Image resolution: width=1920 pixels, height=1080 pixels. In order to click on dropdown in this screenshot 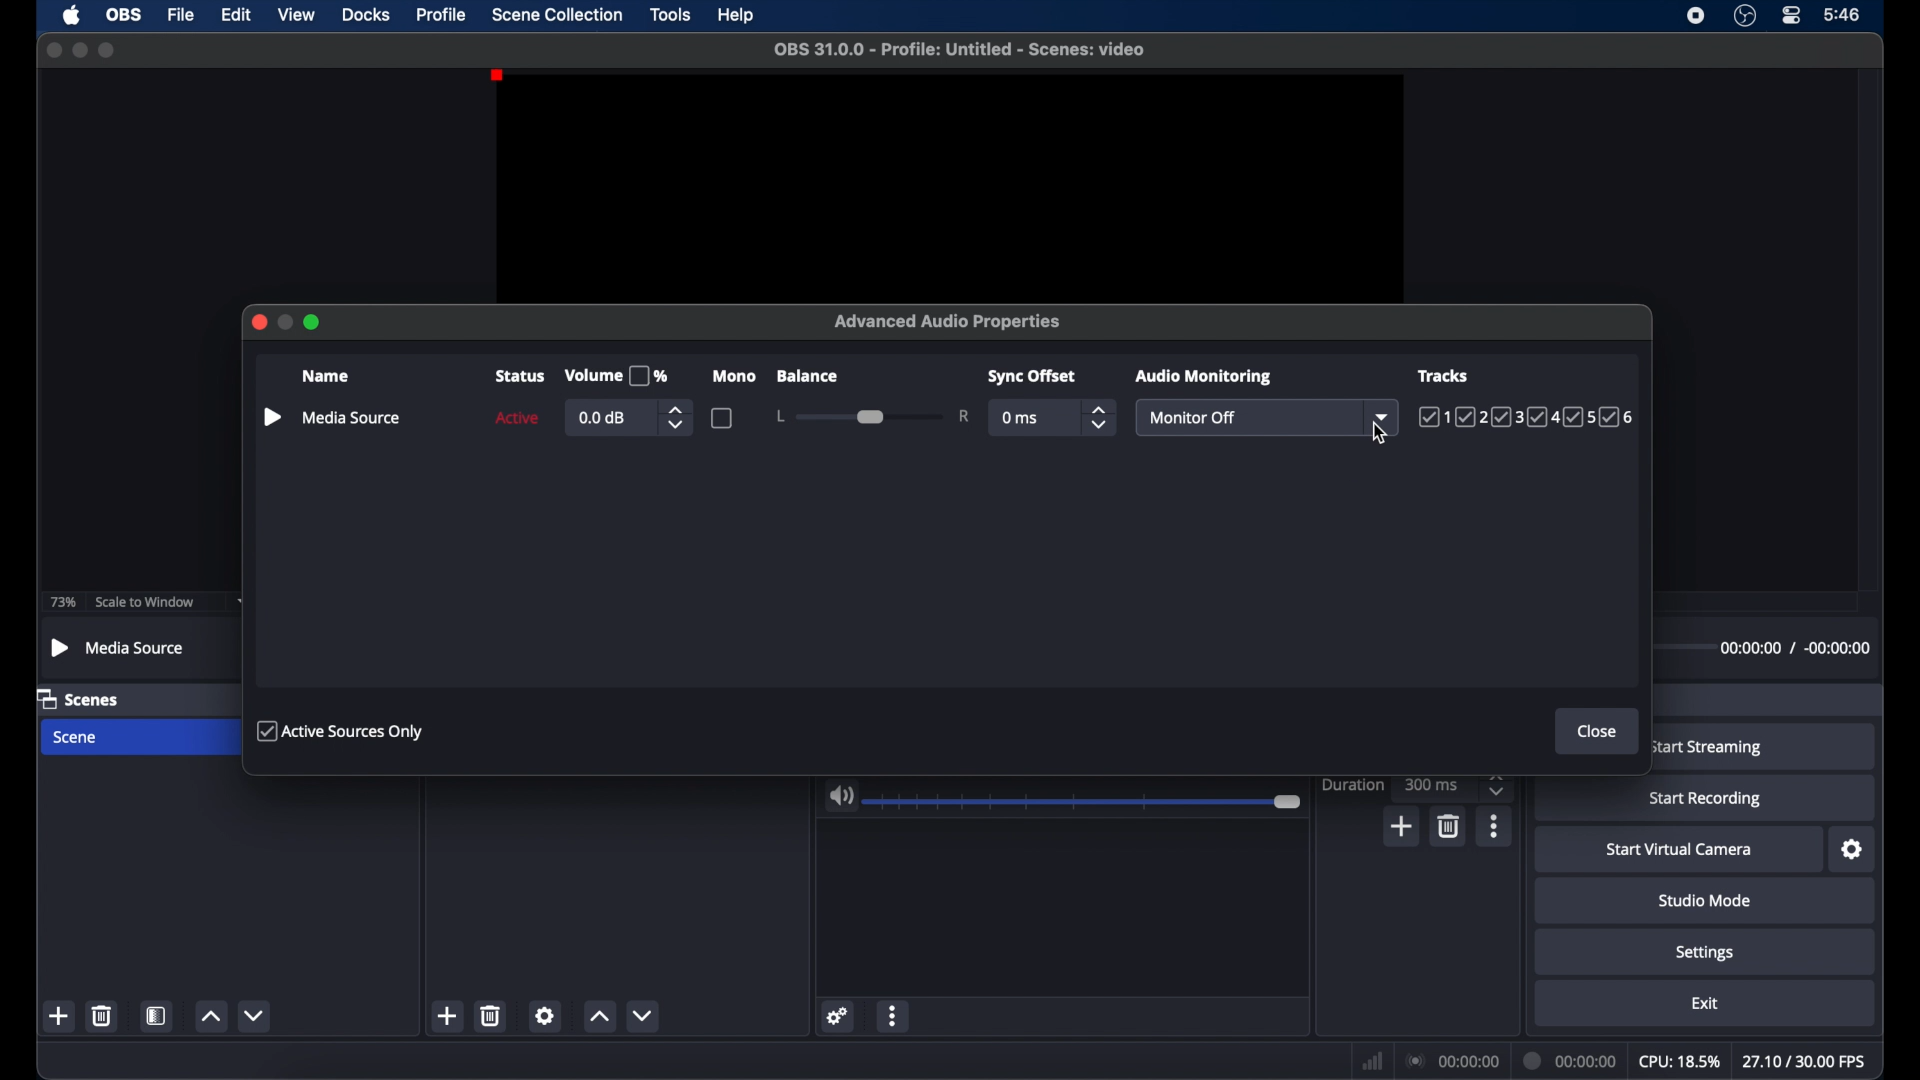, I will do `click(1385, 416)`.